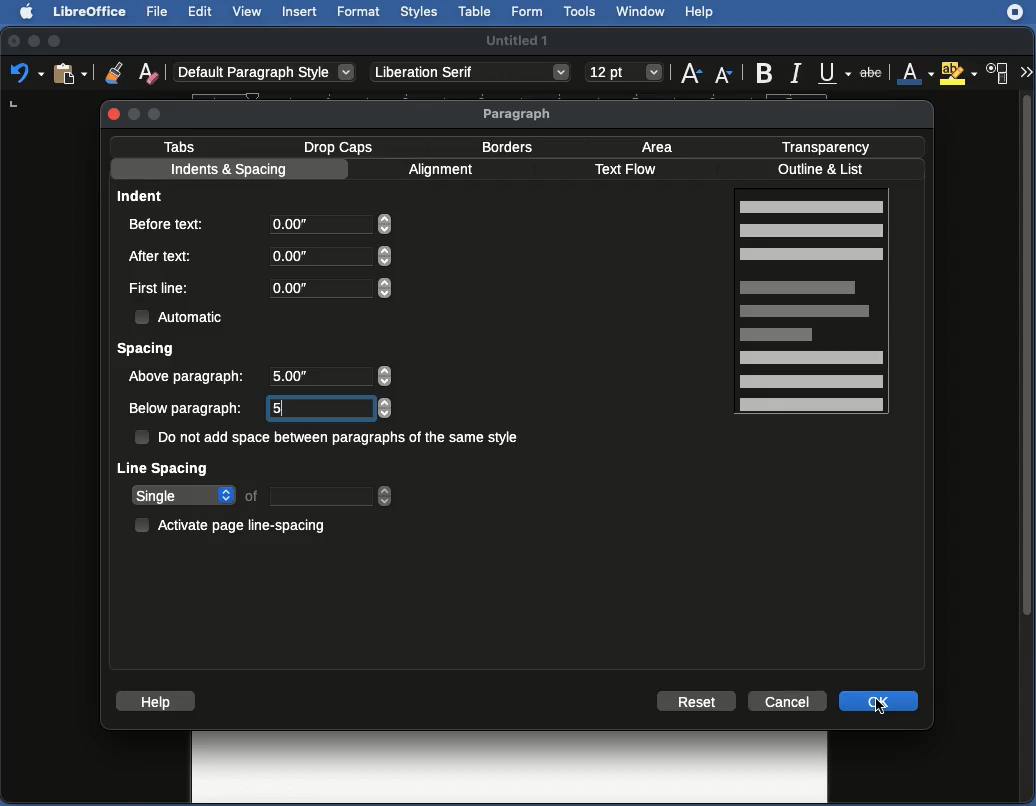 This screenshot has width=1036, height=806. I want to click on View, so click(249, 13).